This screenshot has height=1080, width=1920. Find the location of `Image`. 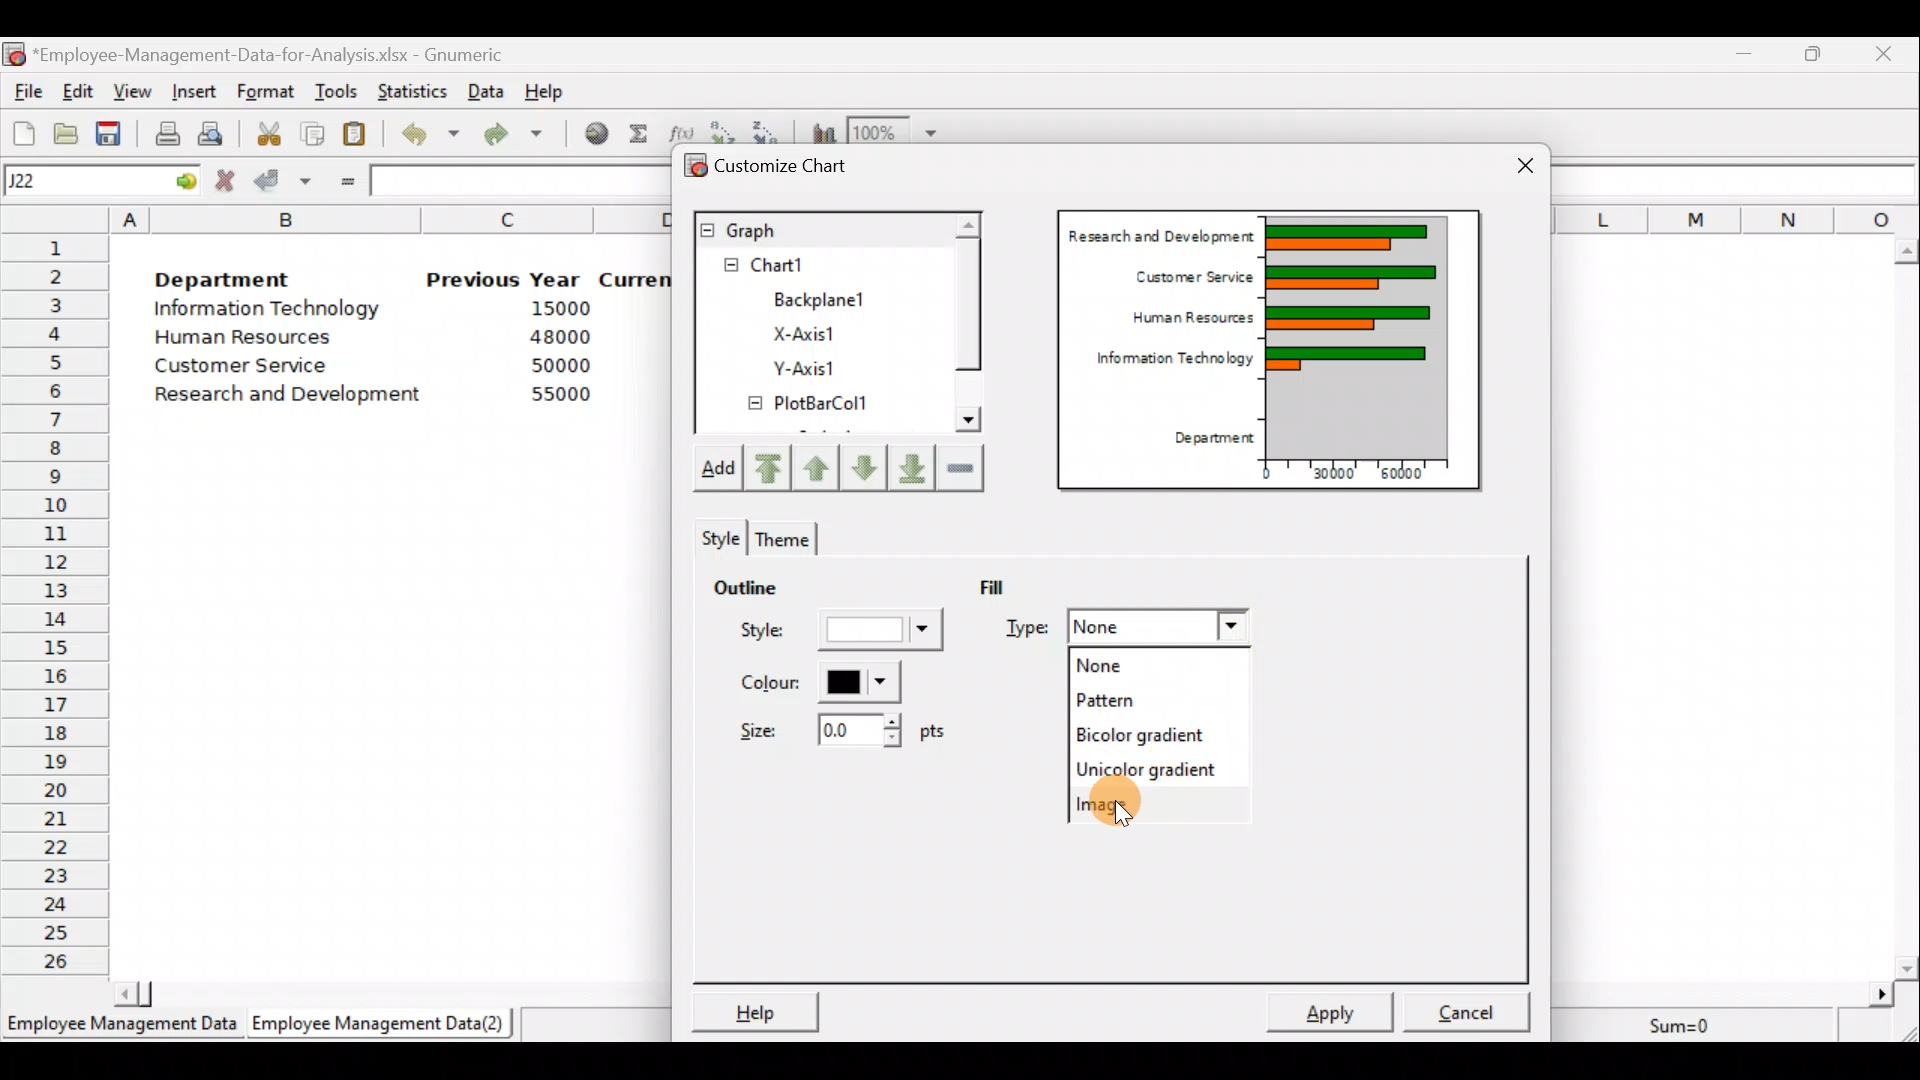

Image is located at coordinates (1133, 808).